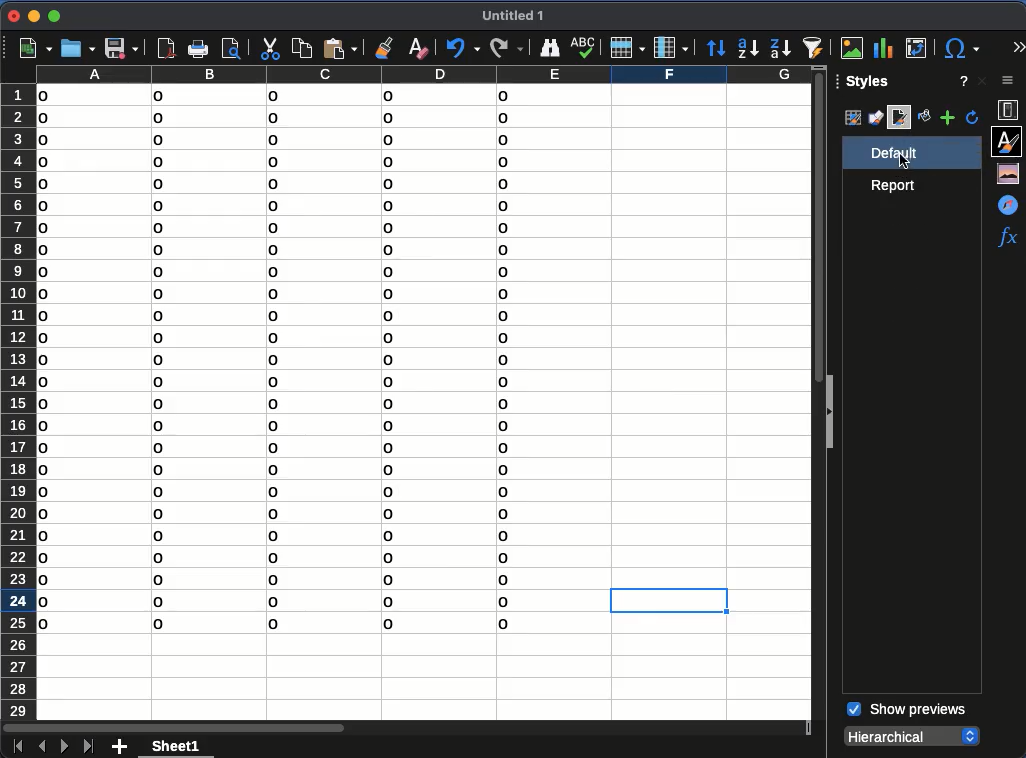 Image resolution: width=1026 pixels, height=758 pixels. What do you see at coordinates (961, 48) in the screenshot?
I see `special character` at bounding box center [961, 48].